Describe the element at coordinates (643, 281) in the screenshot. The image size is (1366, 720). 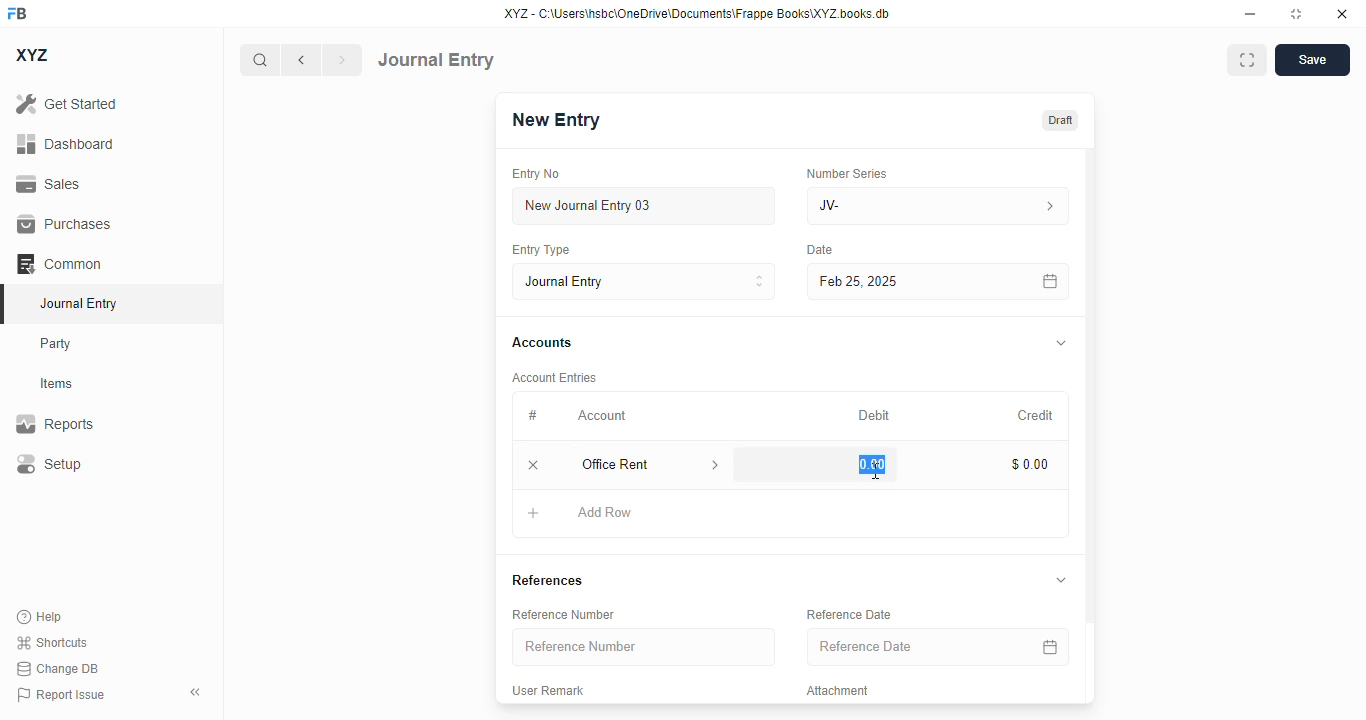
I see `entry type` at that location.